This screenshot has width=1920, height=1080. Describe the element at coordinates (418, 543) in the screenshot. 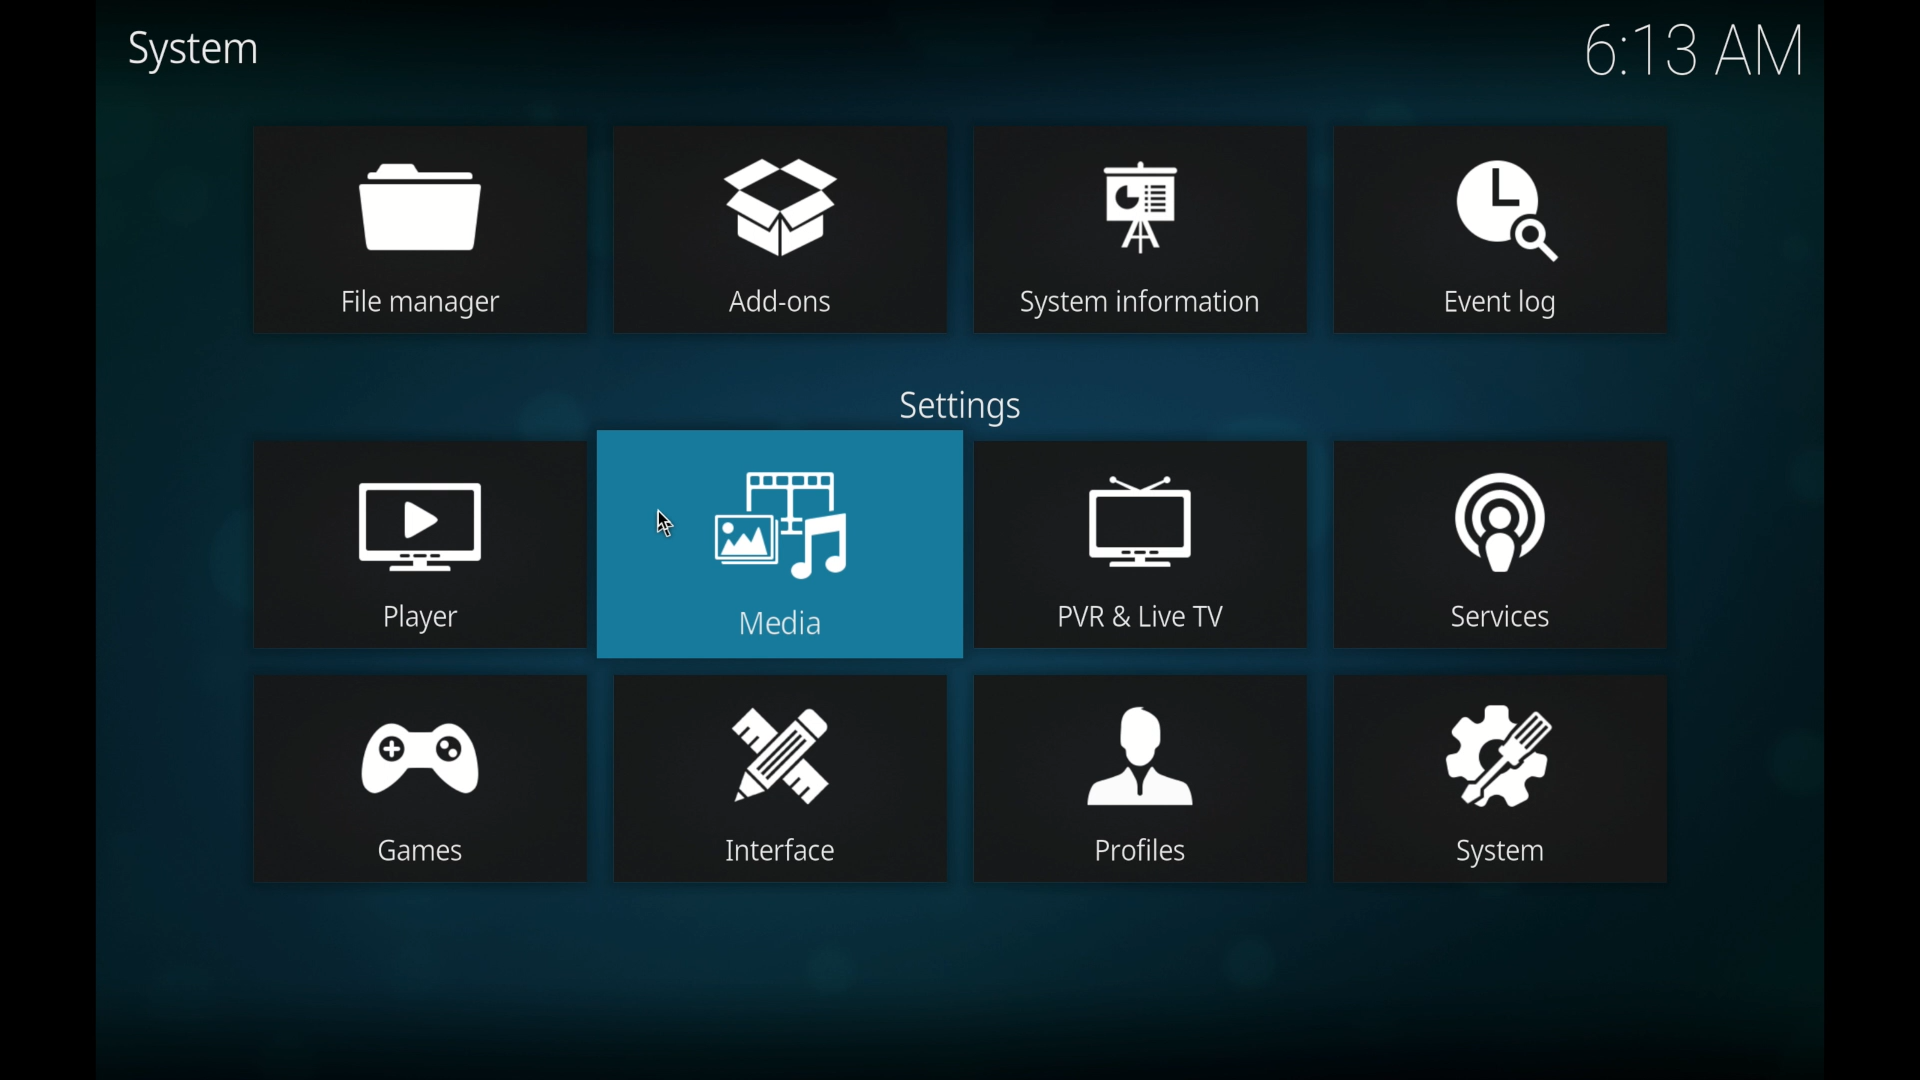

I see `player` at that location.